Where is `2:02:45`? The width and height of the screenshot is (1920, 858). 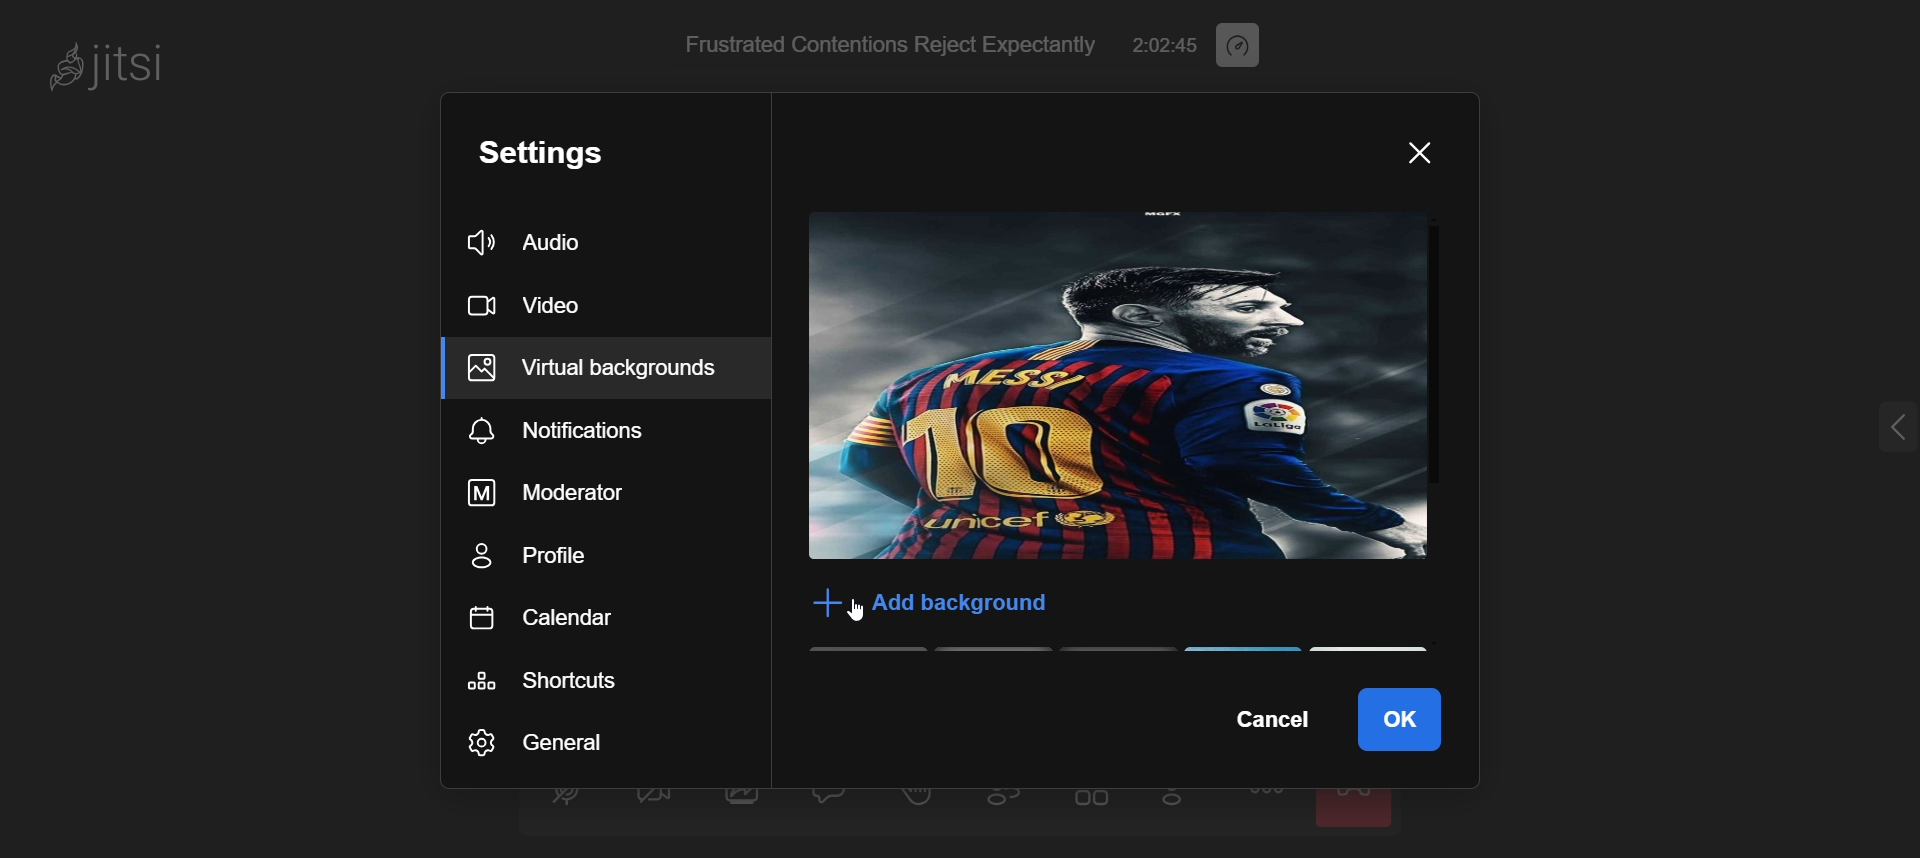 2:02:45 is located at coordinates (1168, 42).